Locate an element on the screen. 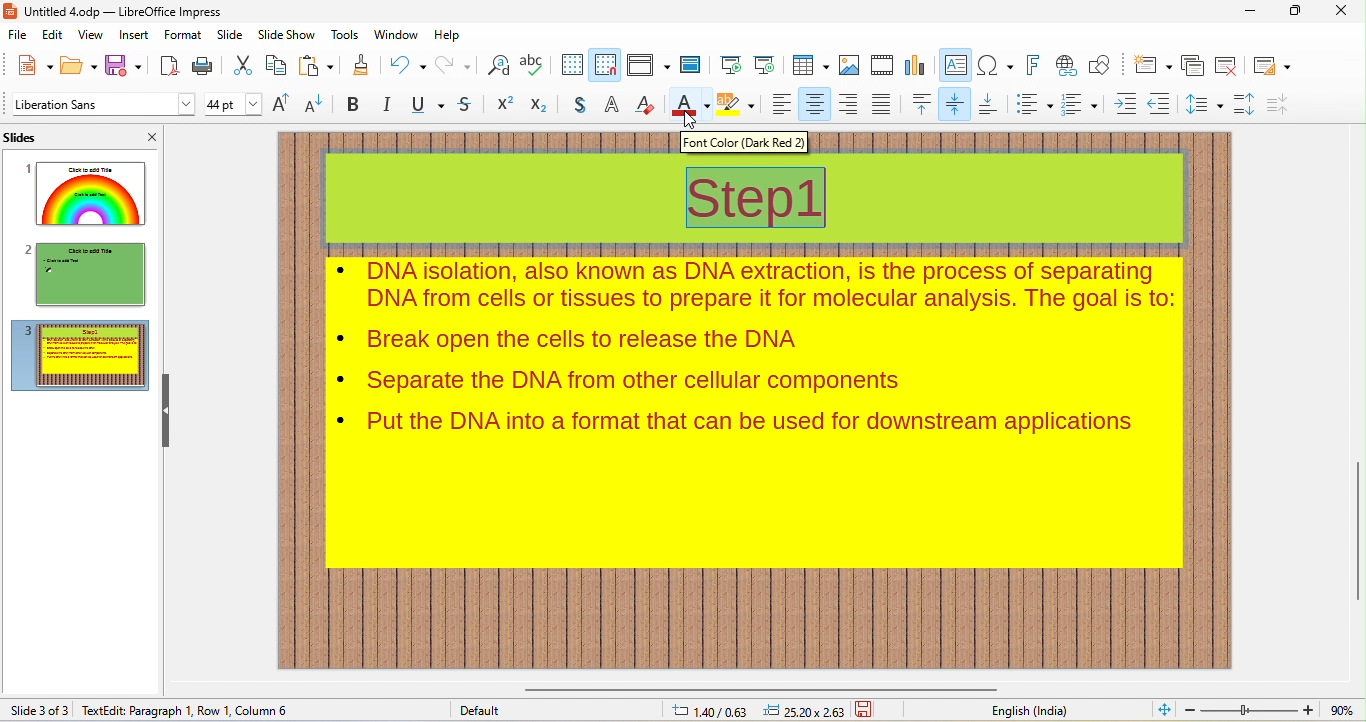 The height and width of the screenshot is (722, 1366). strikethrough is located at coordinates (466, 105).